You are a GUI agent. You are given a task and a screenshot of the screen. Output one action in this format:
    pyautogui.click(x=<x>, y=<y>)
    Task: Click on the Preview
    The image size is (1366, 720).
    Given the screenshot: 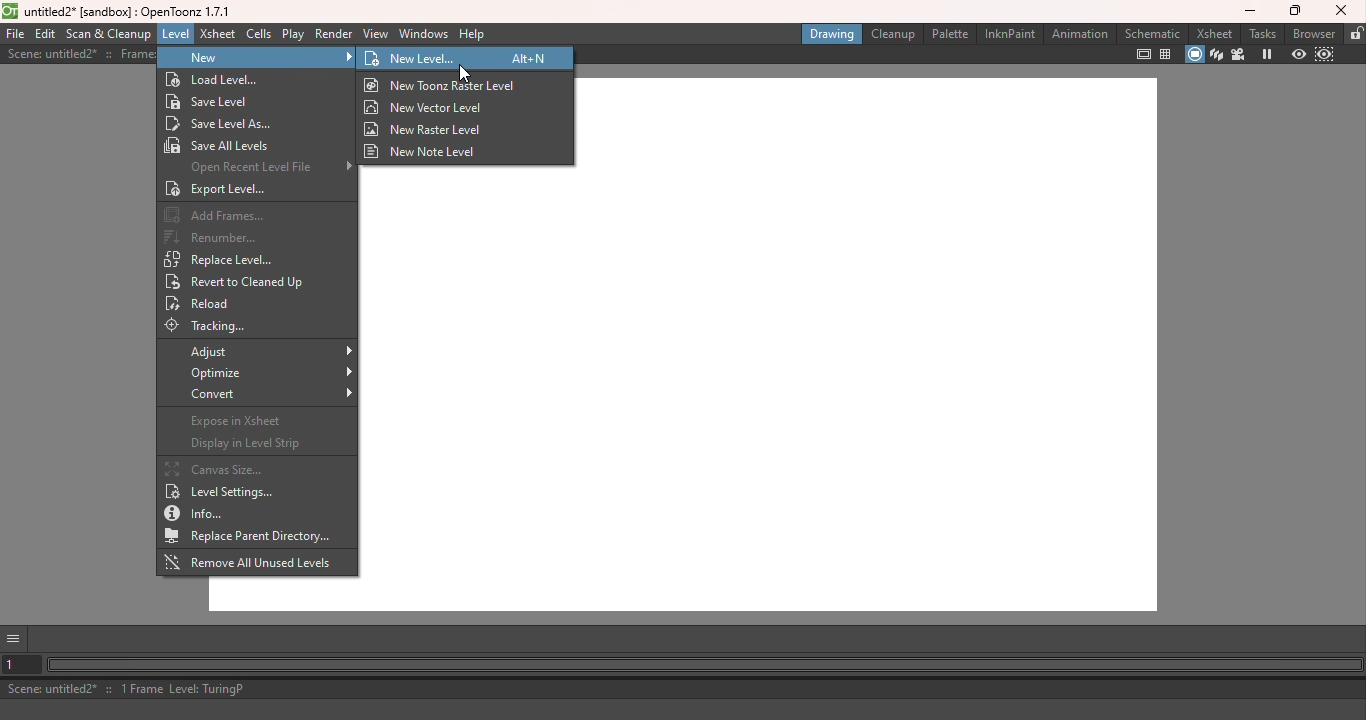 What is the action you would take?
    pyautogui.click(x=1297, y=55)
    